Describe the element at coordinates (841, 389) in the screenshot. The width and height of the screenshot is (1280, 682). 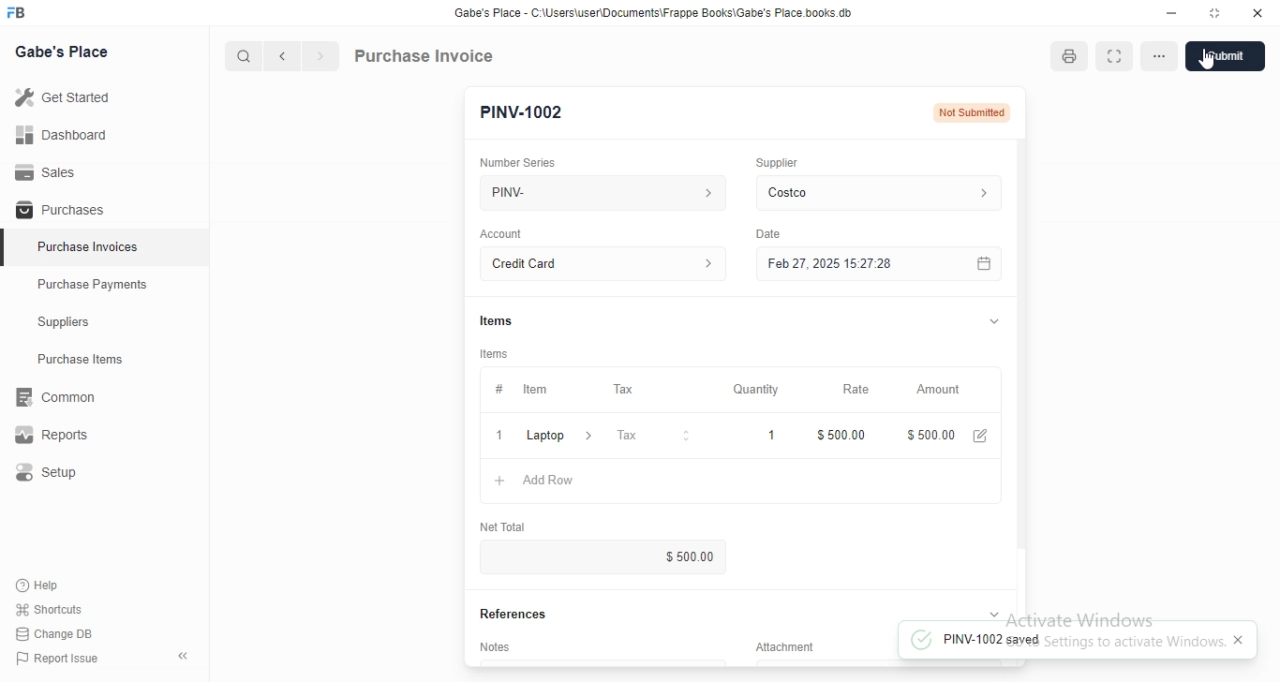
I see `Rate` at that location.